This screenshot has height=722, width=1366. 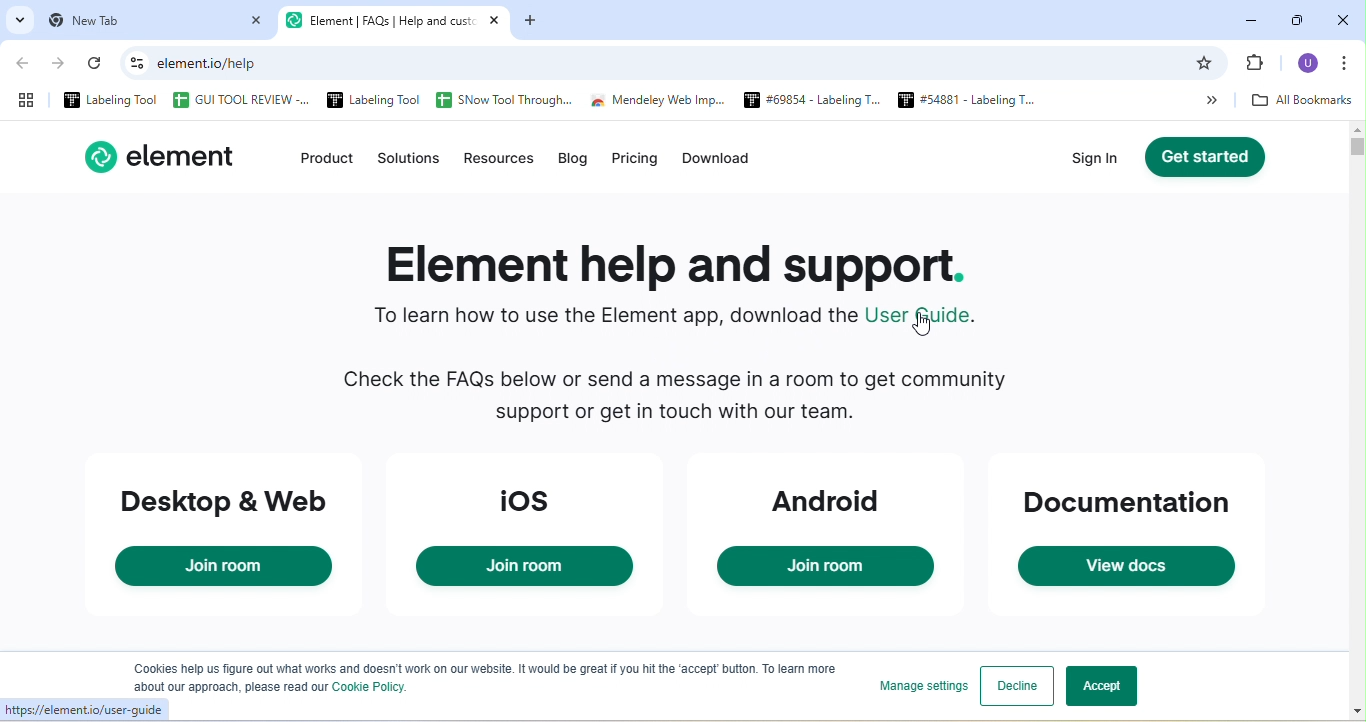 I want to click on product, so click(x=319, y=159).